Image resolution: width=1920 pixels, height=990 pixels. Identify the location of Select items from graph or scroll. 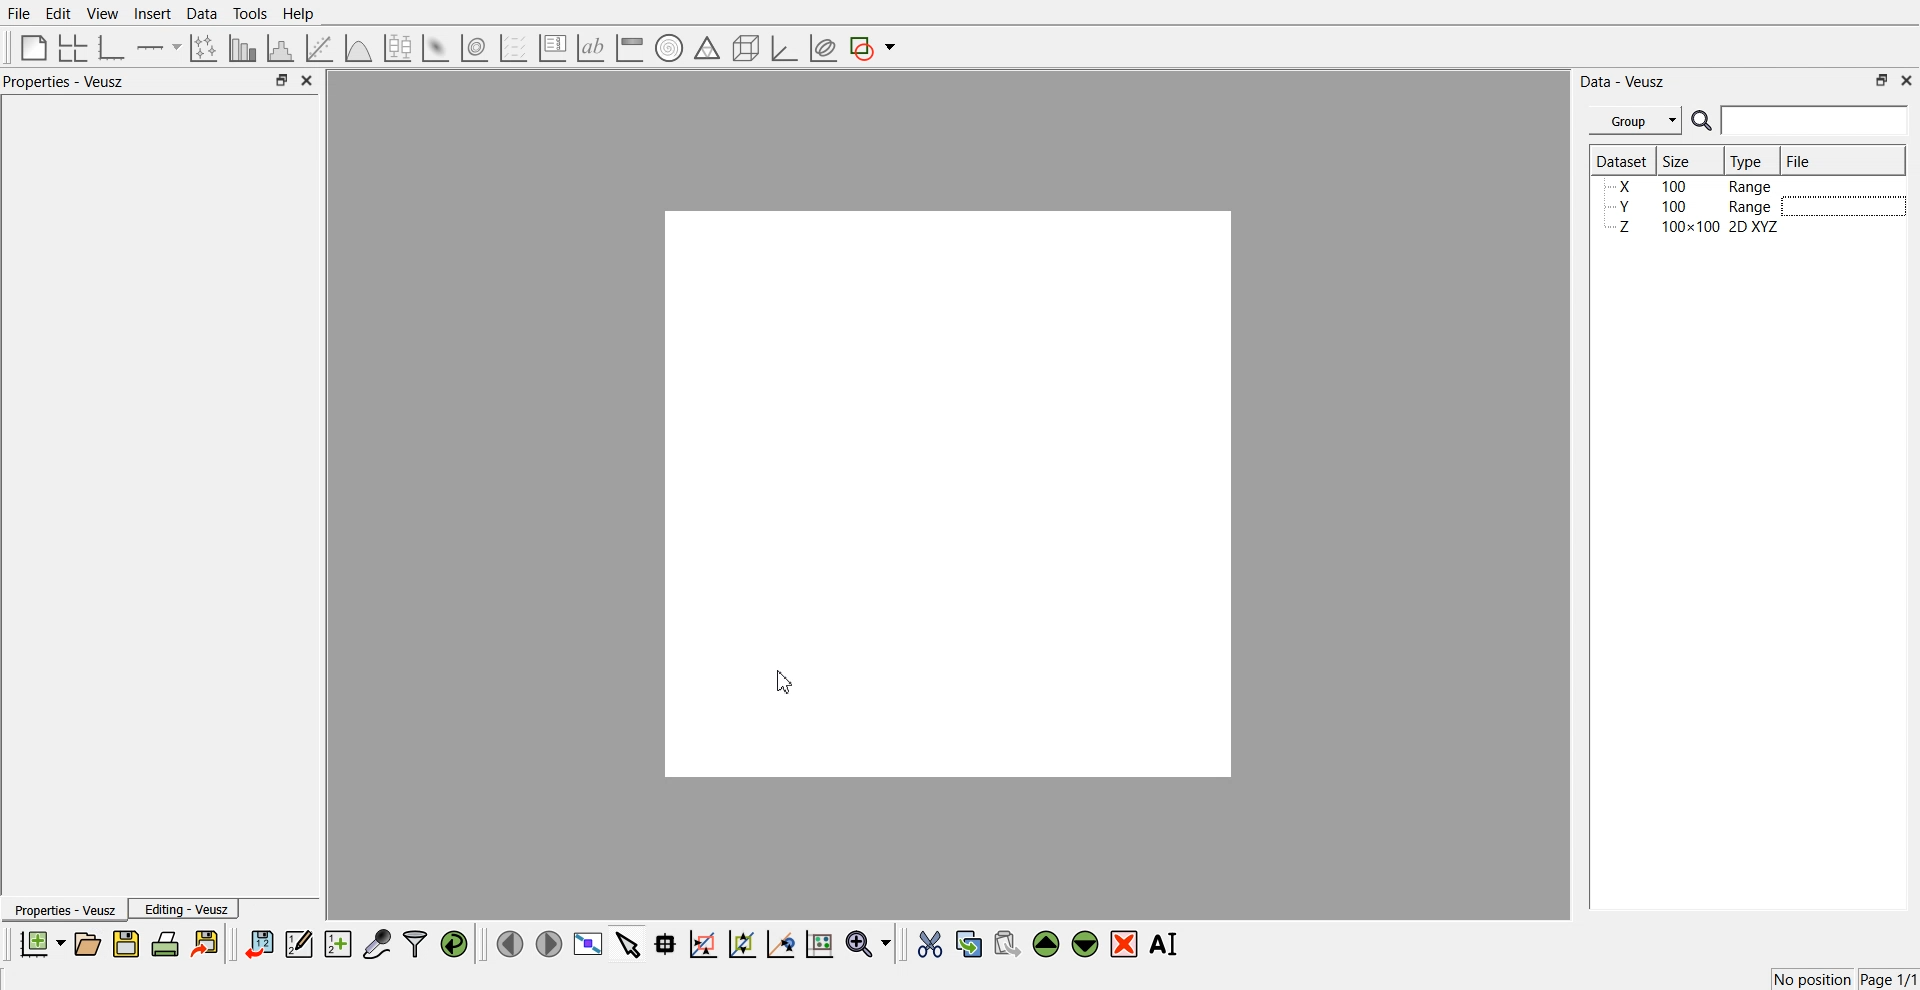
(629, 942).